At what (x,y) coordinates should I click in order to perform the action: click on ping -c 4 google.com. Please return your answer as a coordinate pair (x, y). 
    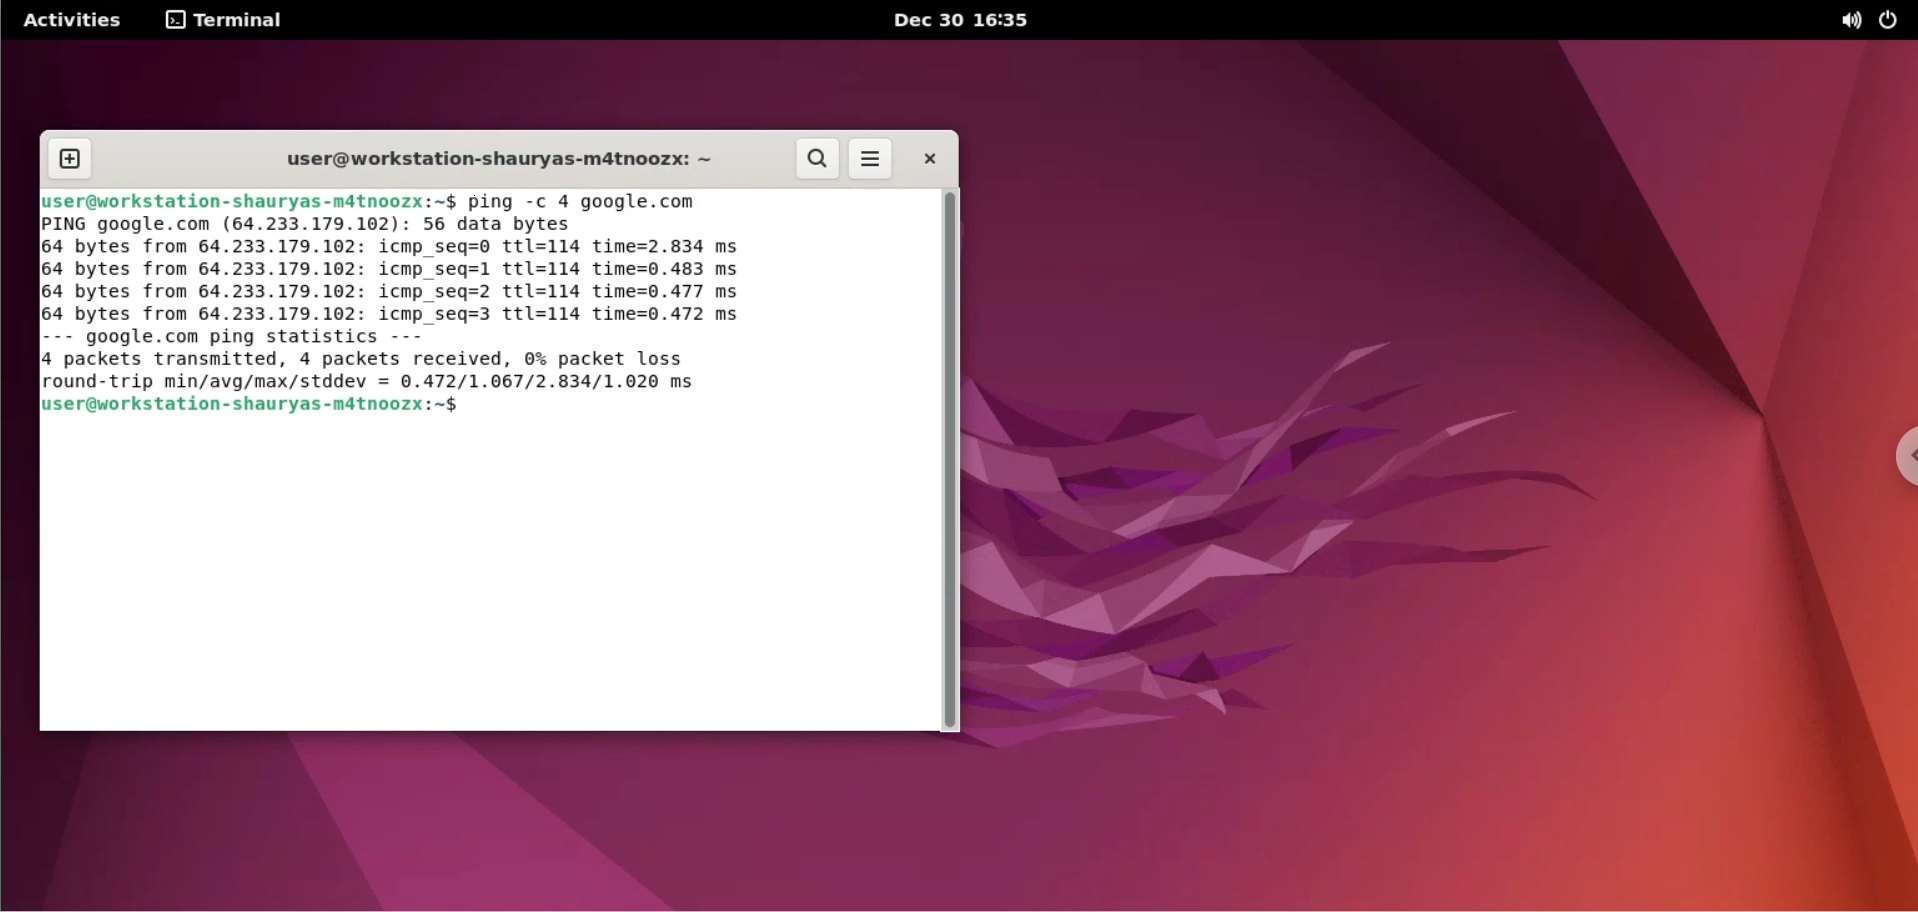
    Looking at the image, I should click on (590, 202).